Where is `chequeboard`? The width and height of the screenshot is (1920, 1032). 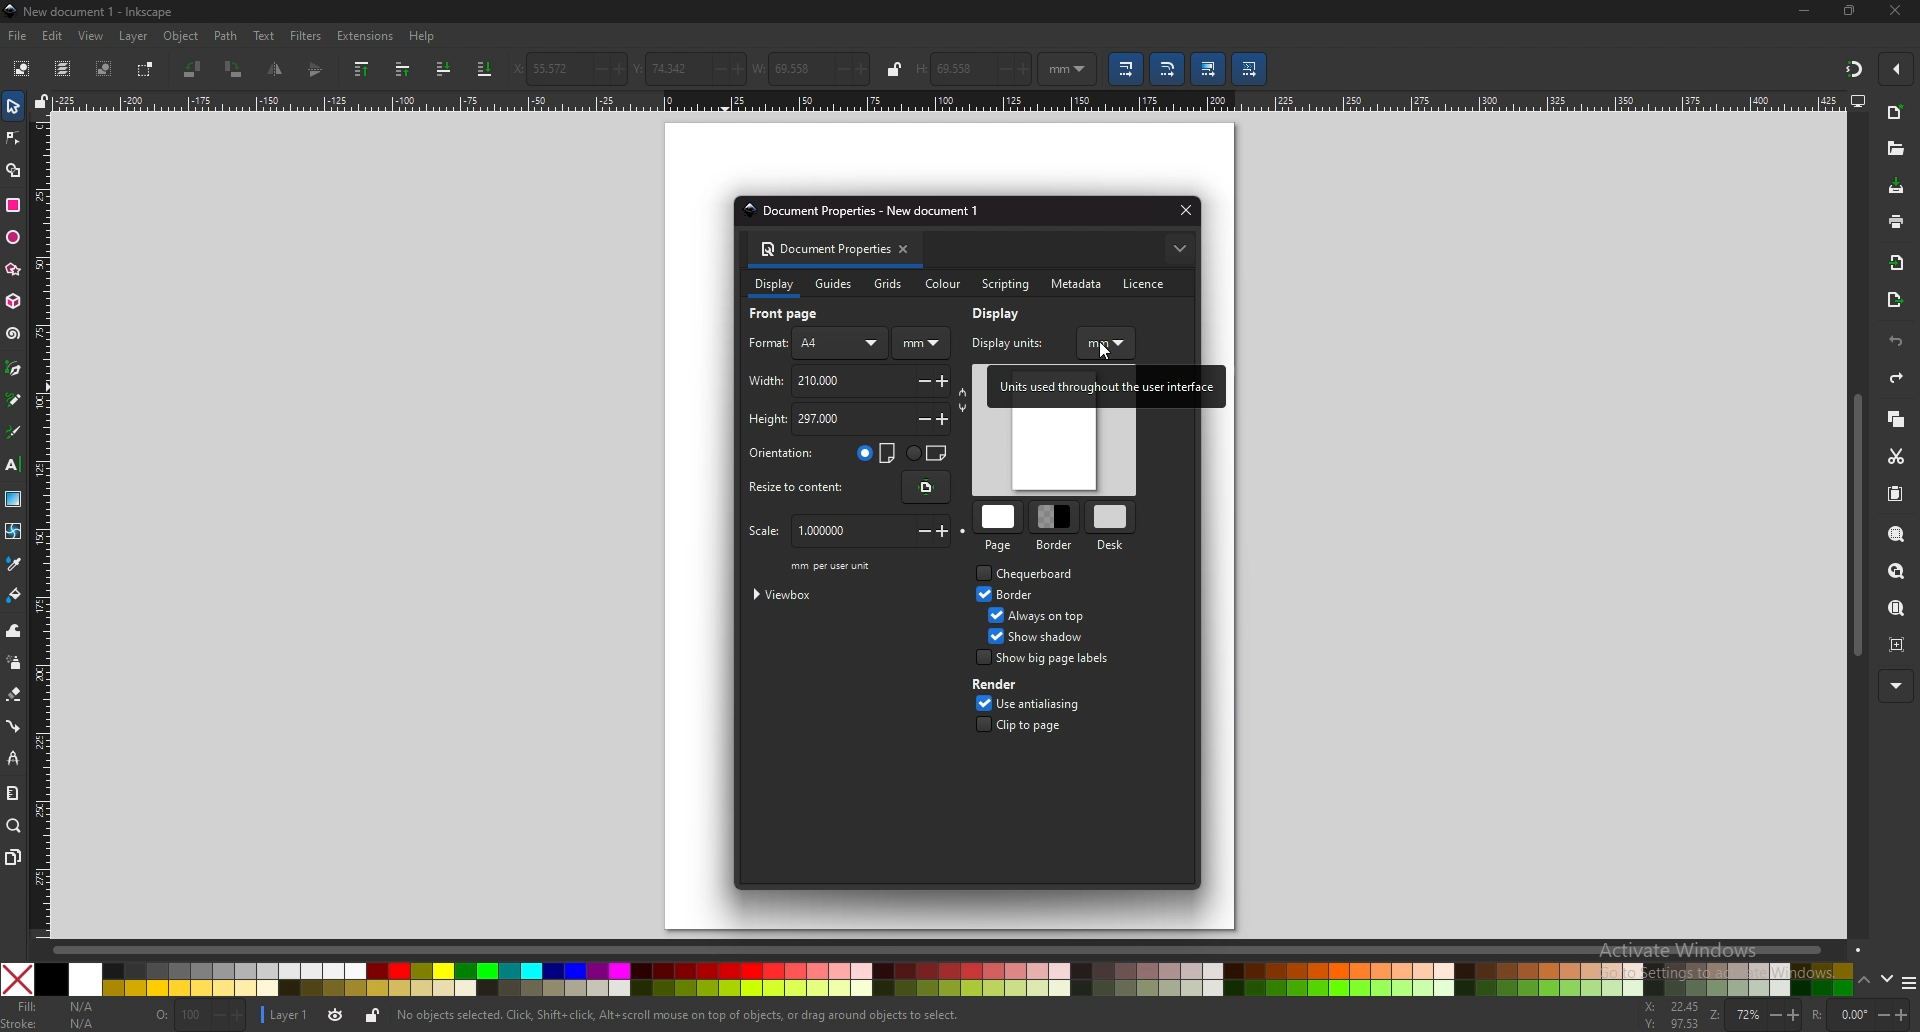 chequeboard is located at coordinates (1041, 573).